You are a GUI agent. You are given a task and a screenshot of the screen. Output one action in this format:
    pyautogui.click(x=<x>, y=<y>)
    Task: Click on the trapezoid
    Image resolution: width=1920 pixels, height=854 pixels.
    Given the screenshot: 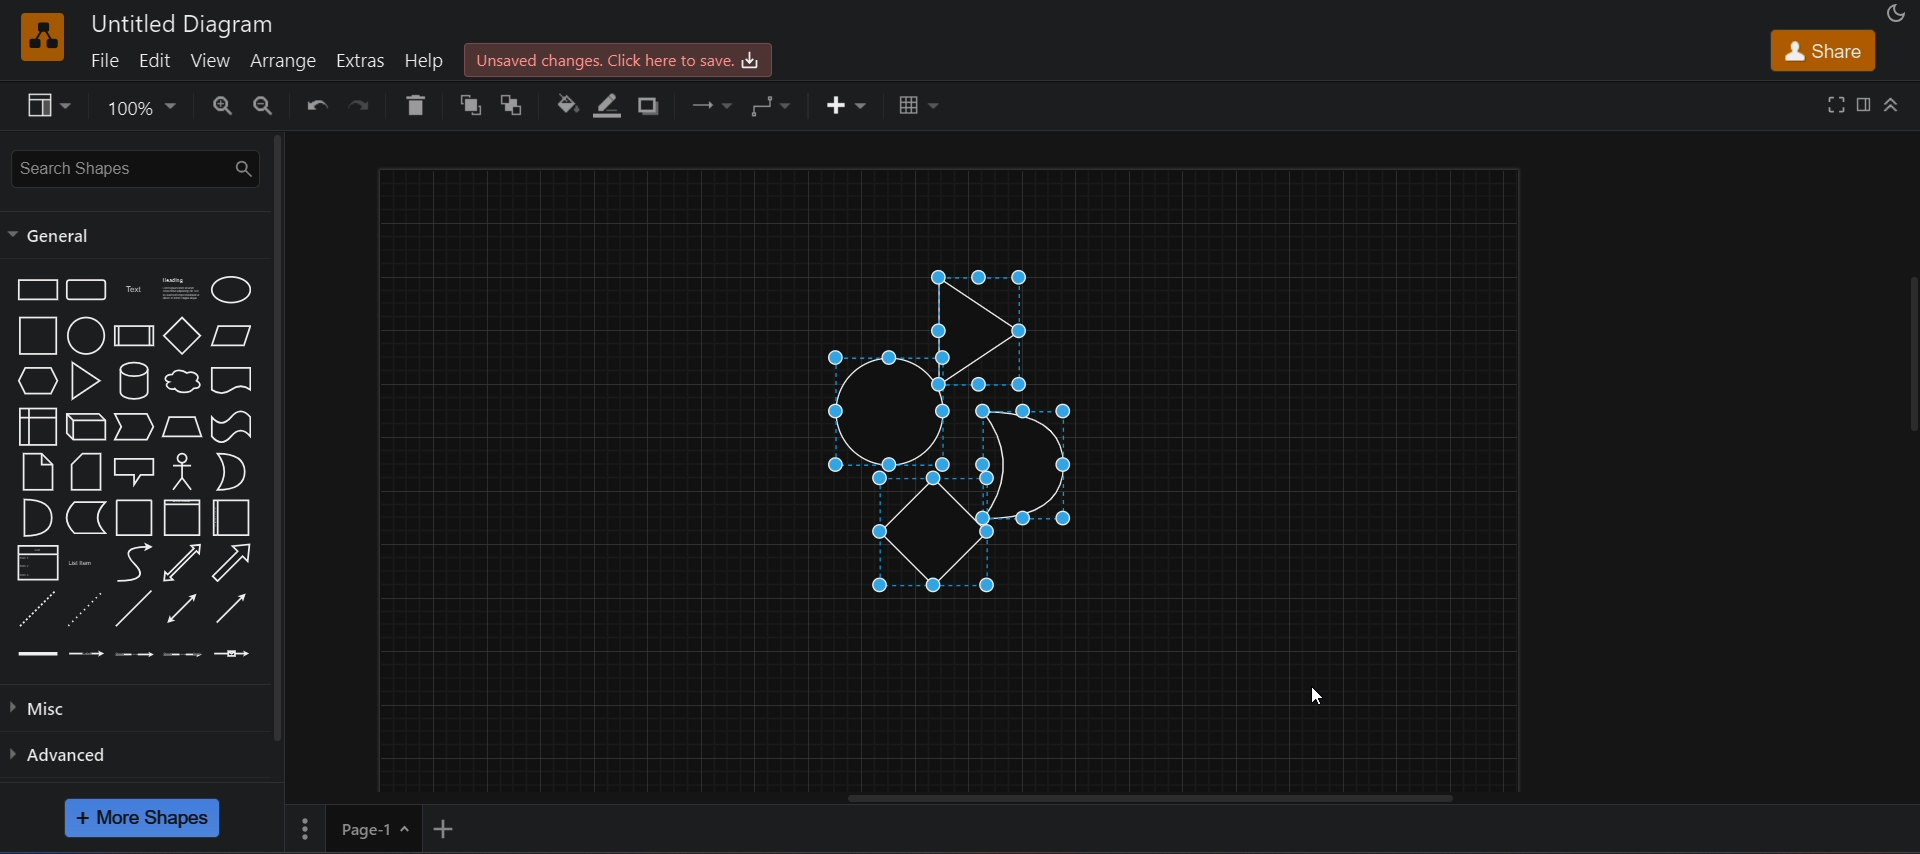 What is the action you would take?
    pyautogui.click(x=179, y=427)
    